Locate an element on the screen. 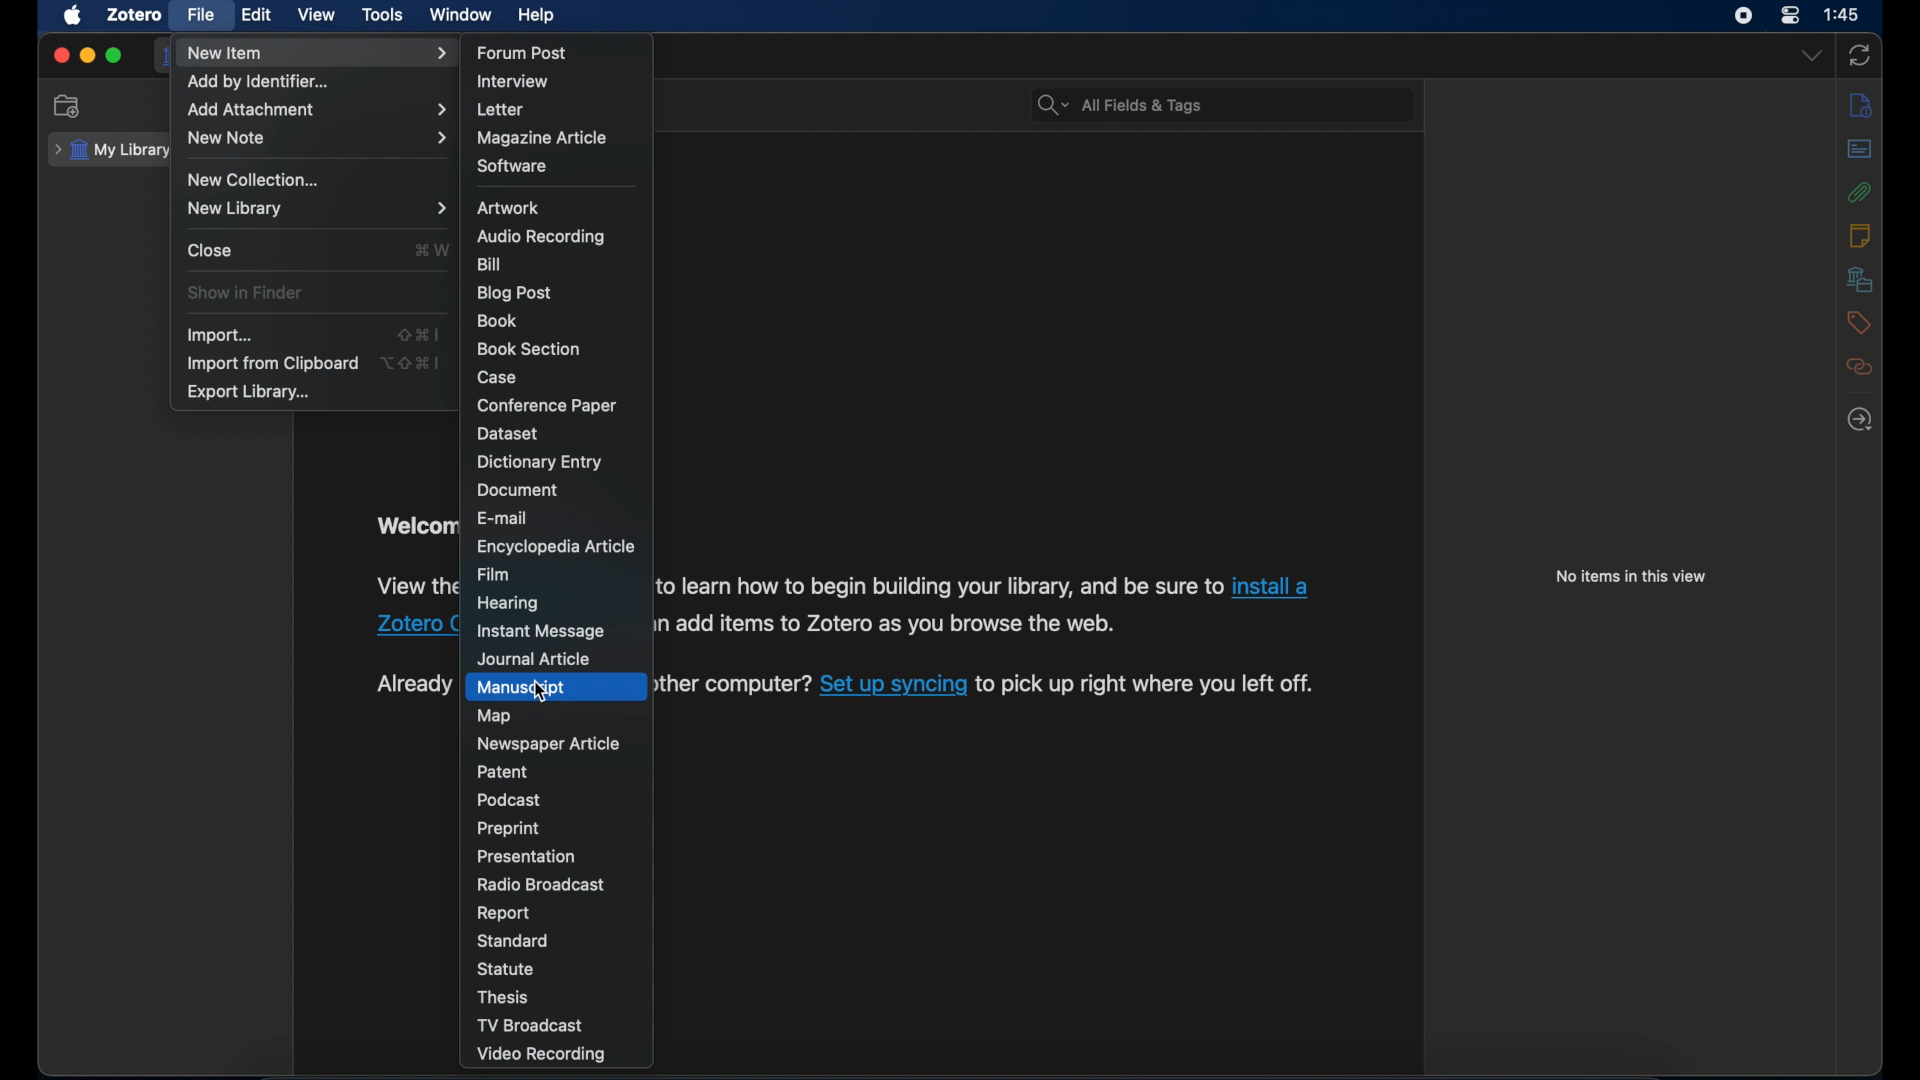 The image size is (1920, 1080). window is located at coordinates (460, 15).